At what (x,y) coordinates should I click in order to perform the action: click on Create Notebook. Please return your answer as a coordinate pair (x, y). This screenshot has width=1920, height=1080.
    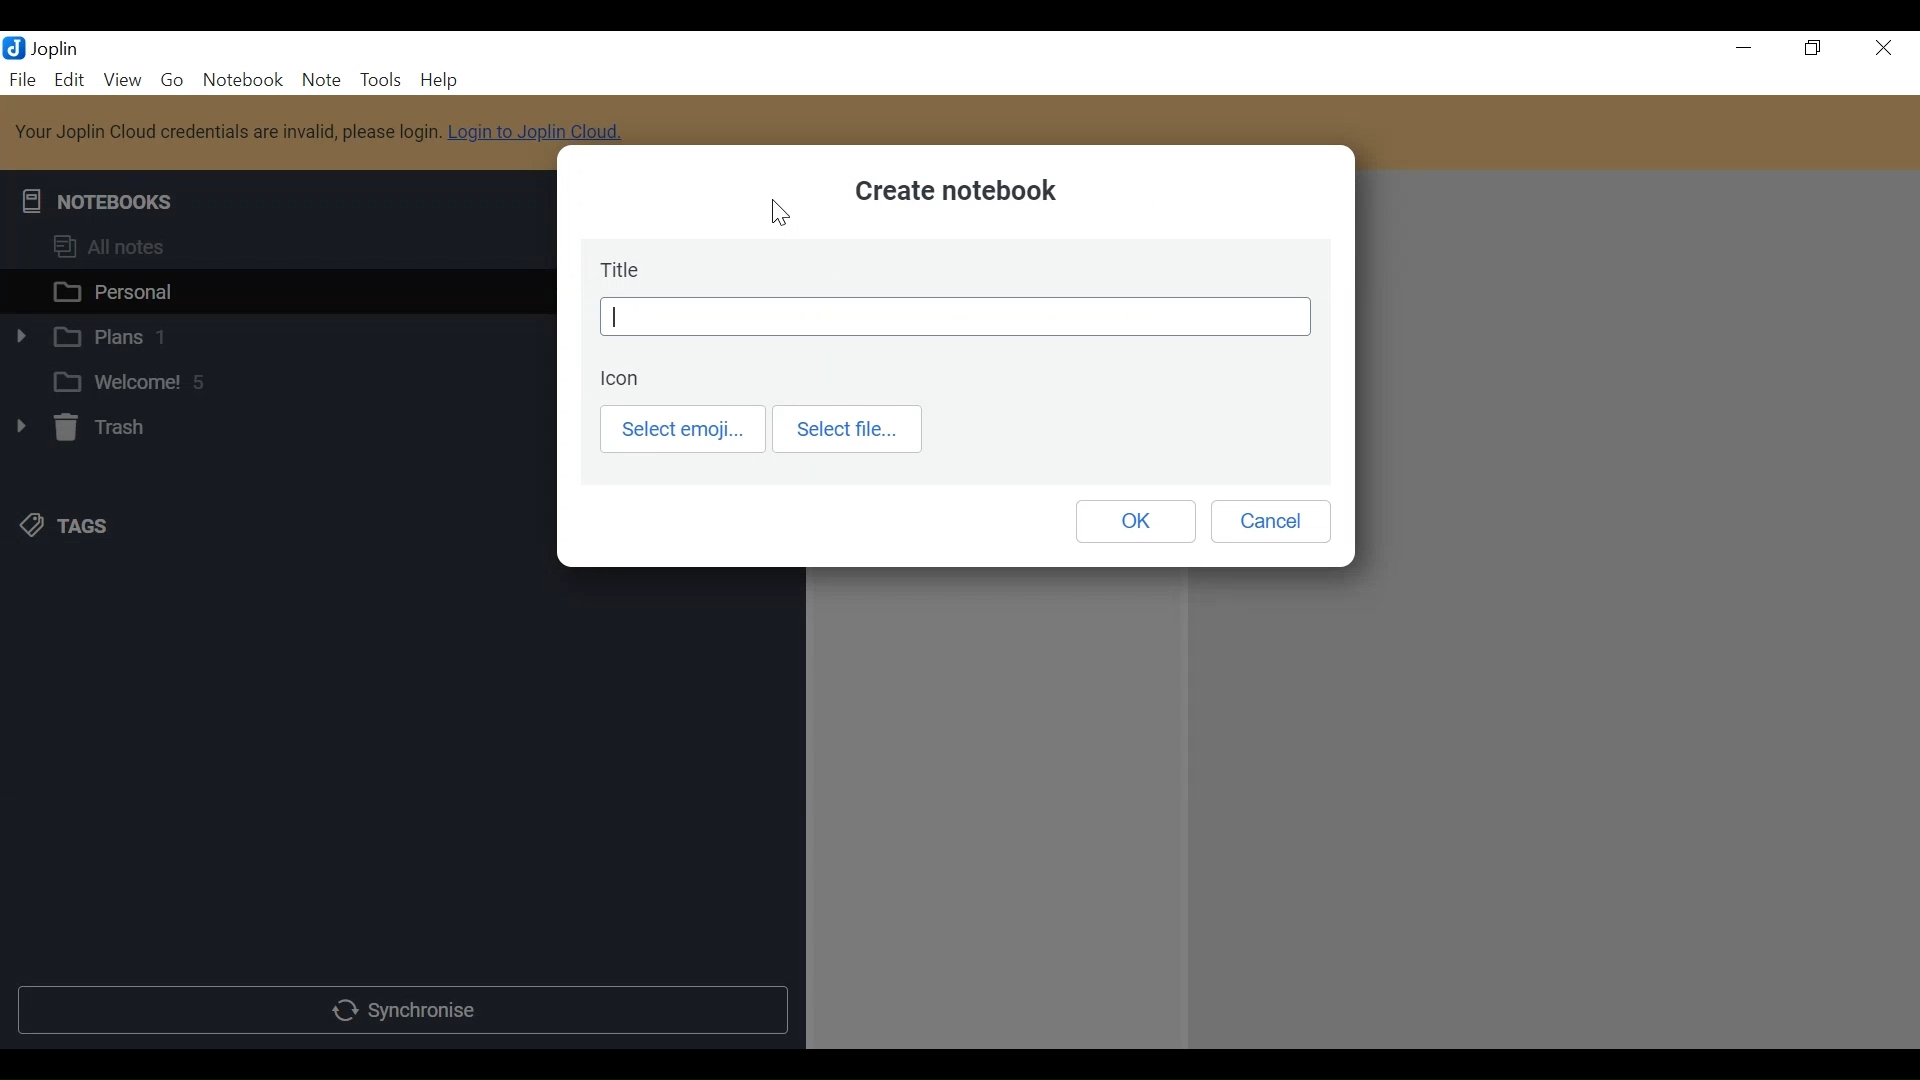
    Looking at the image, I should click on (955, 194).